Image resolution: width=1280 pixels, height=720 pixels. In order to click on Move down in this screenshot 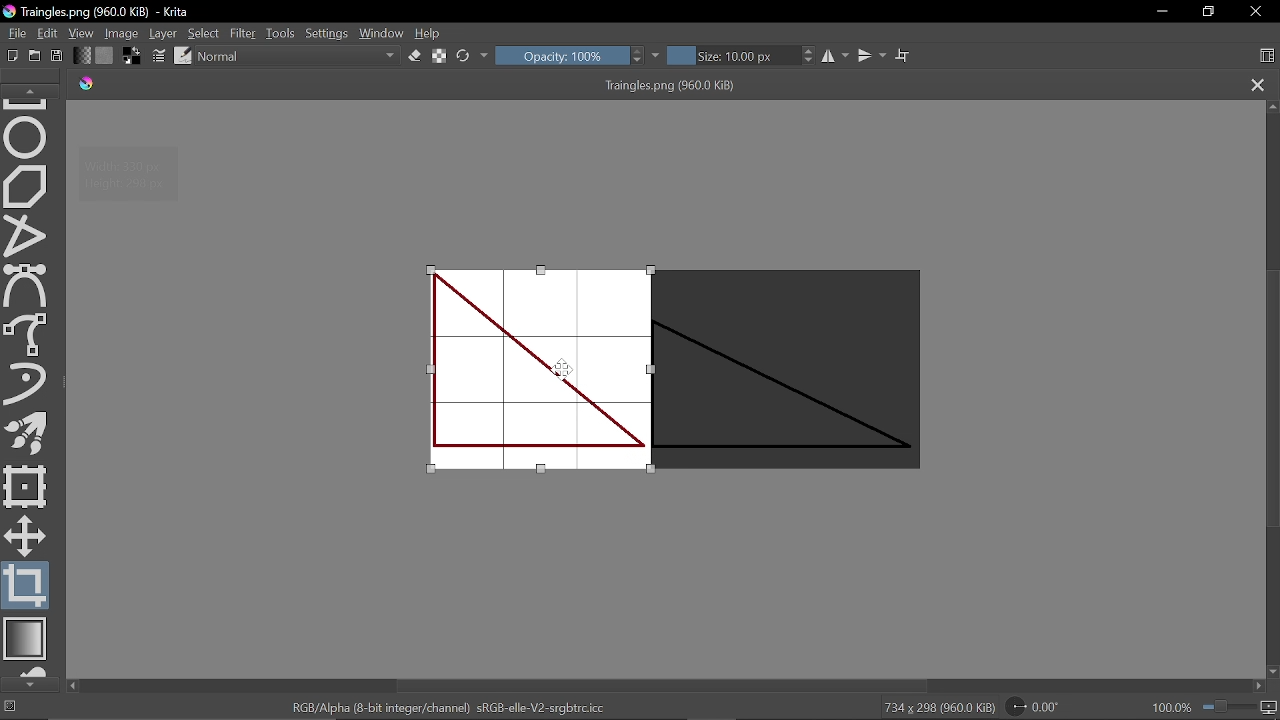, I will do `click(1272, 672)`.